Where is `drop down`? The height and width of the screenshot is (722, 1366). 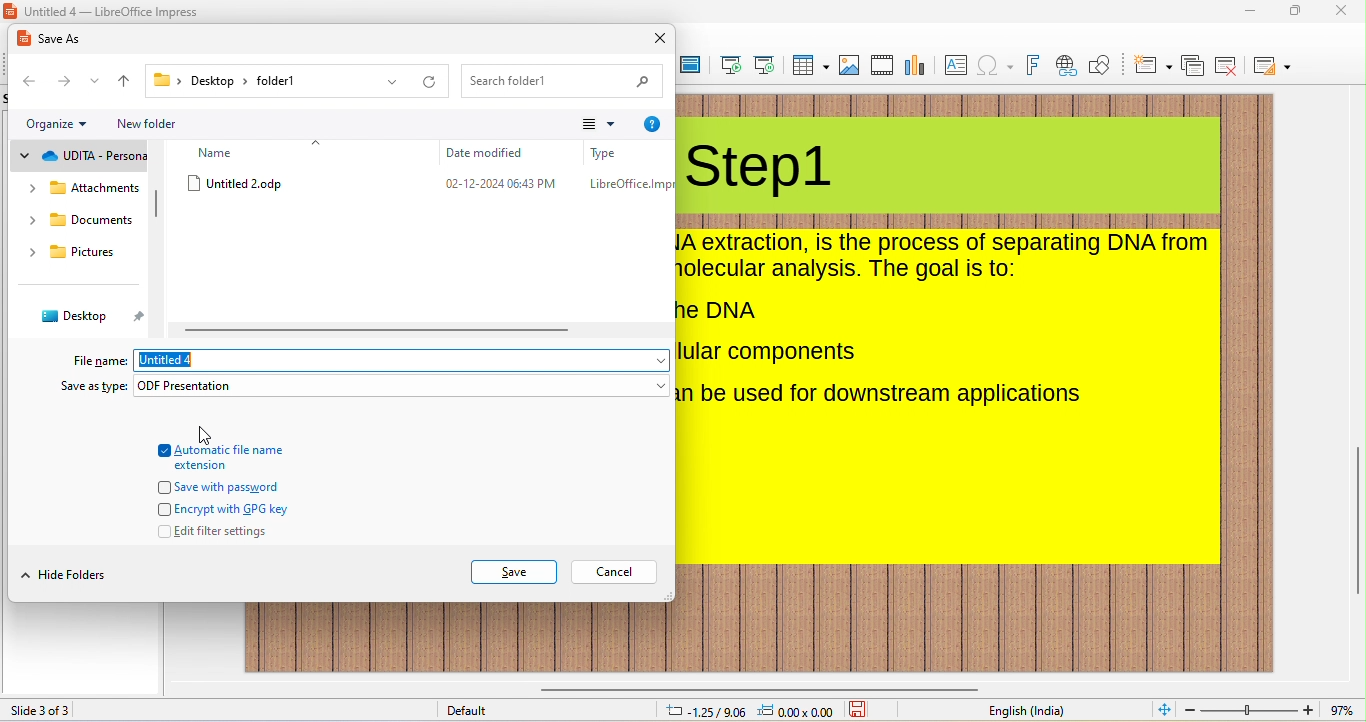 drop down is located at coordinates (30, 253).